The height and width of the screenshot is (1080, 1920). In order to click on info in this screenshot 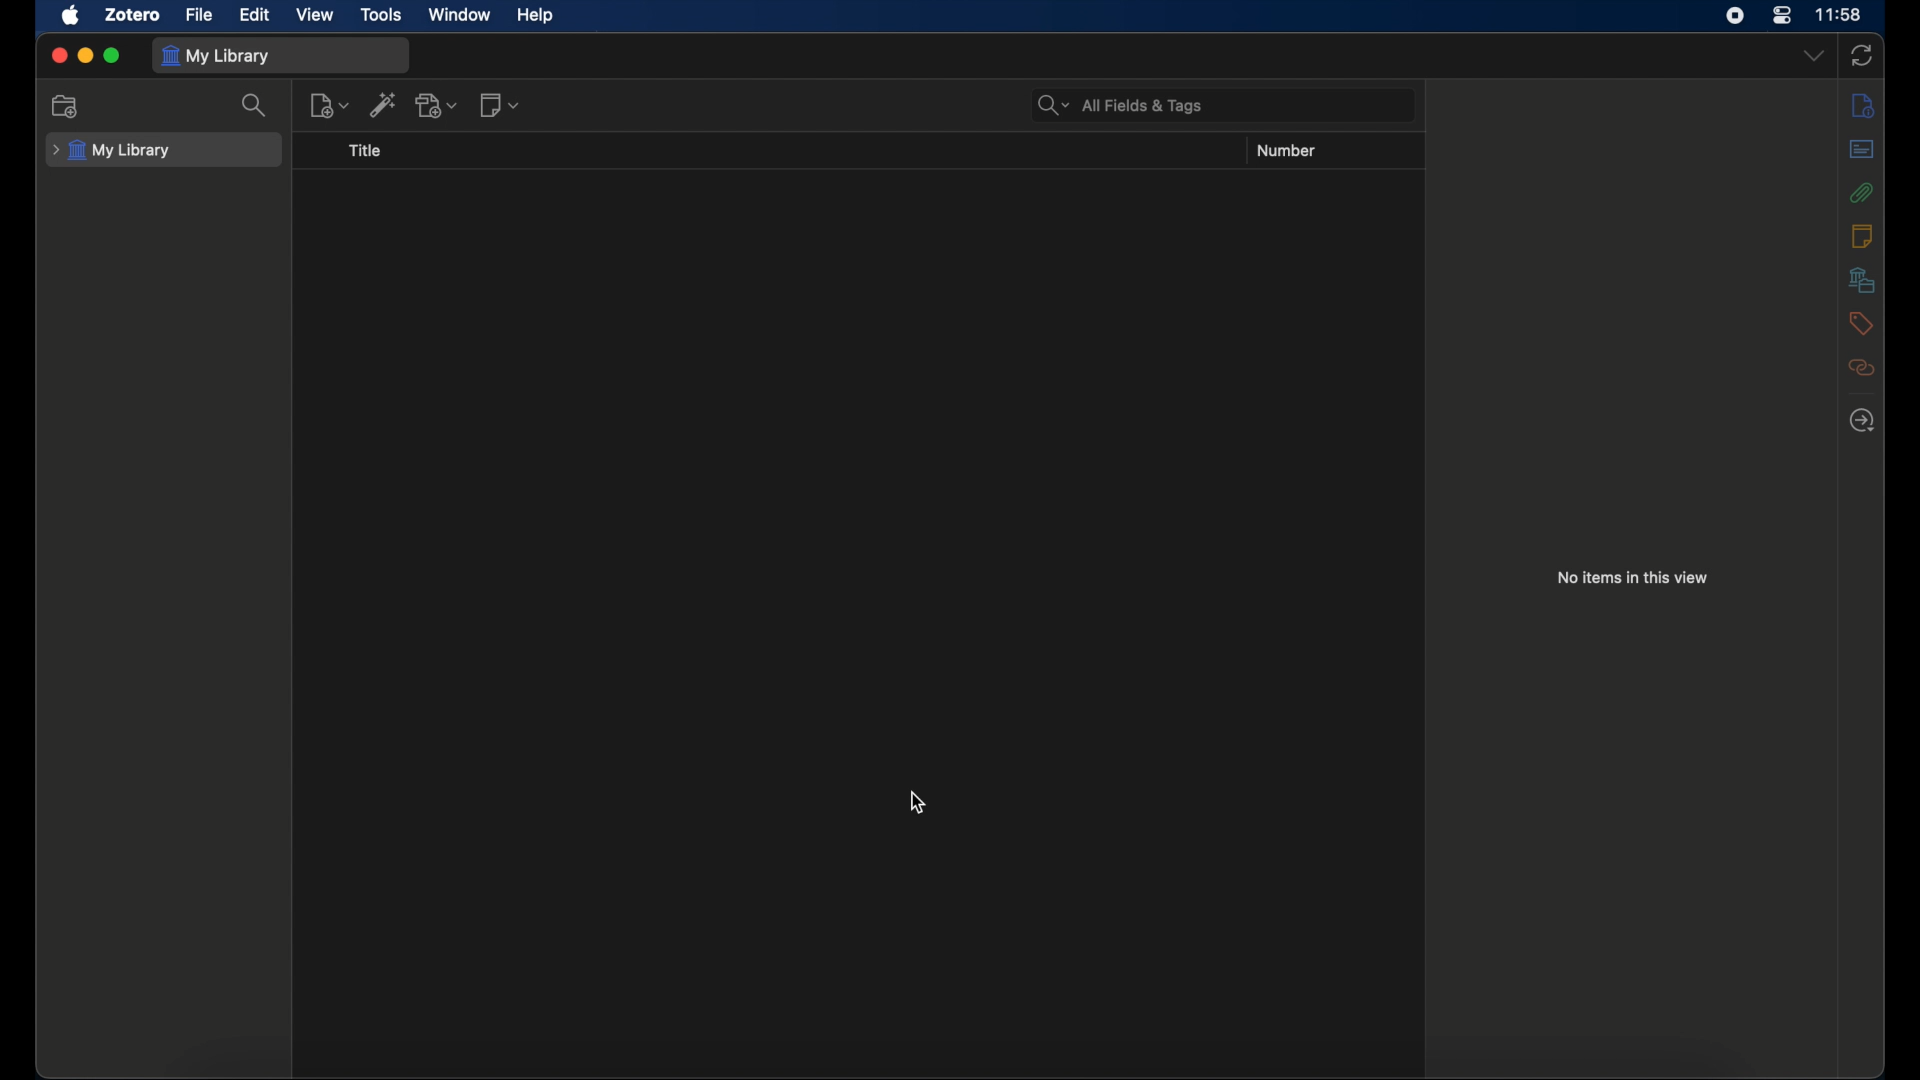, I will do `click(1862, 106)`.